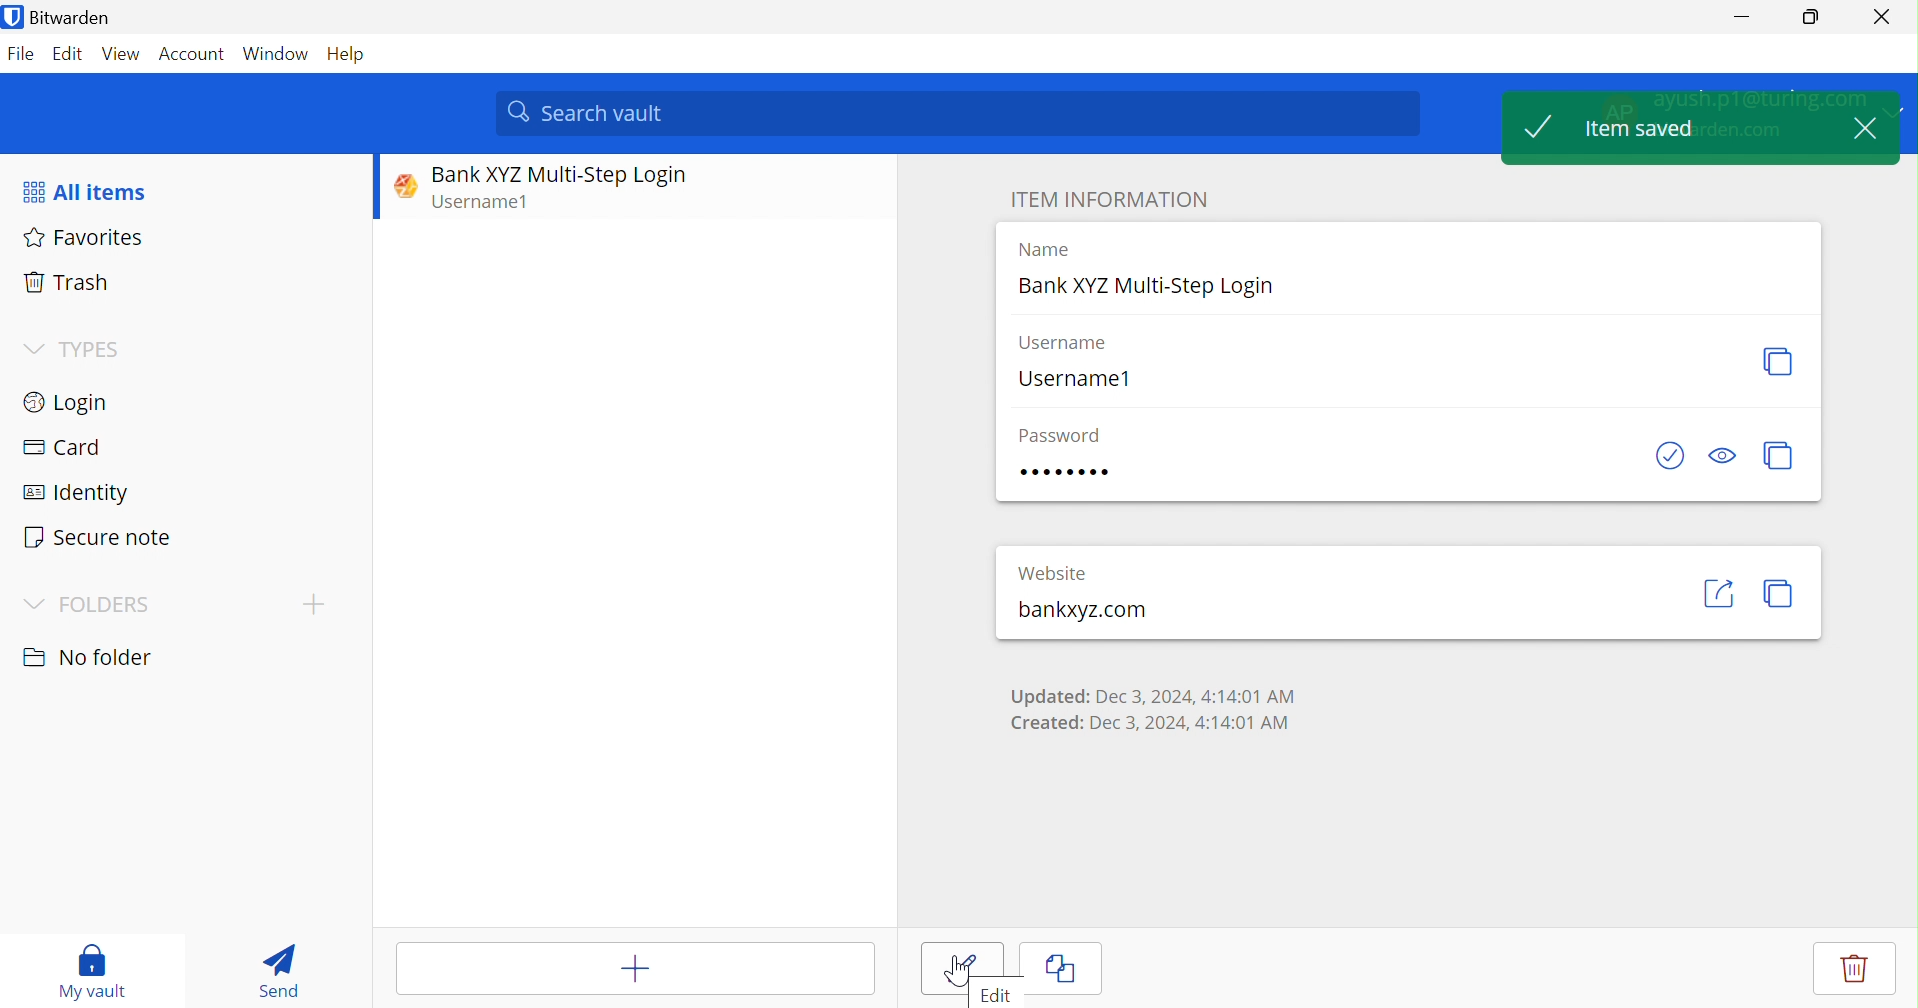 This screenshot has height=1008, width=1918. I want to click on Website logo, so click(400, 185).